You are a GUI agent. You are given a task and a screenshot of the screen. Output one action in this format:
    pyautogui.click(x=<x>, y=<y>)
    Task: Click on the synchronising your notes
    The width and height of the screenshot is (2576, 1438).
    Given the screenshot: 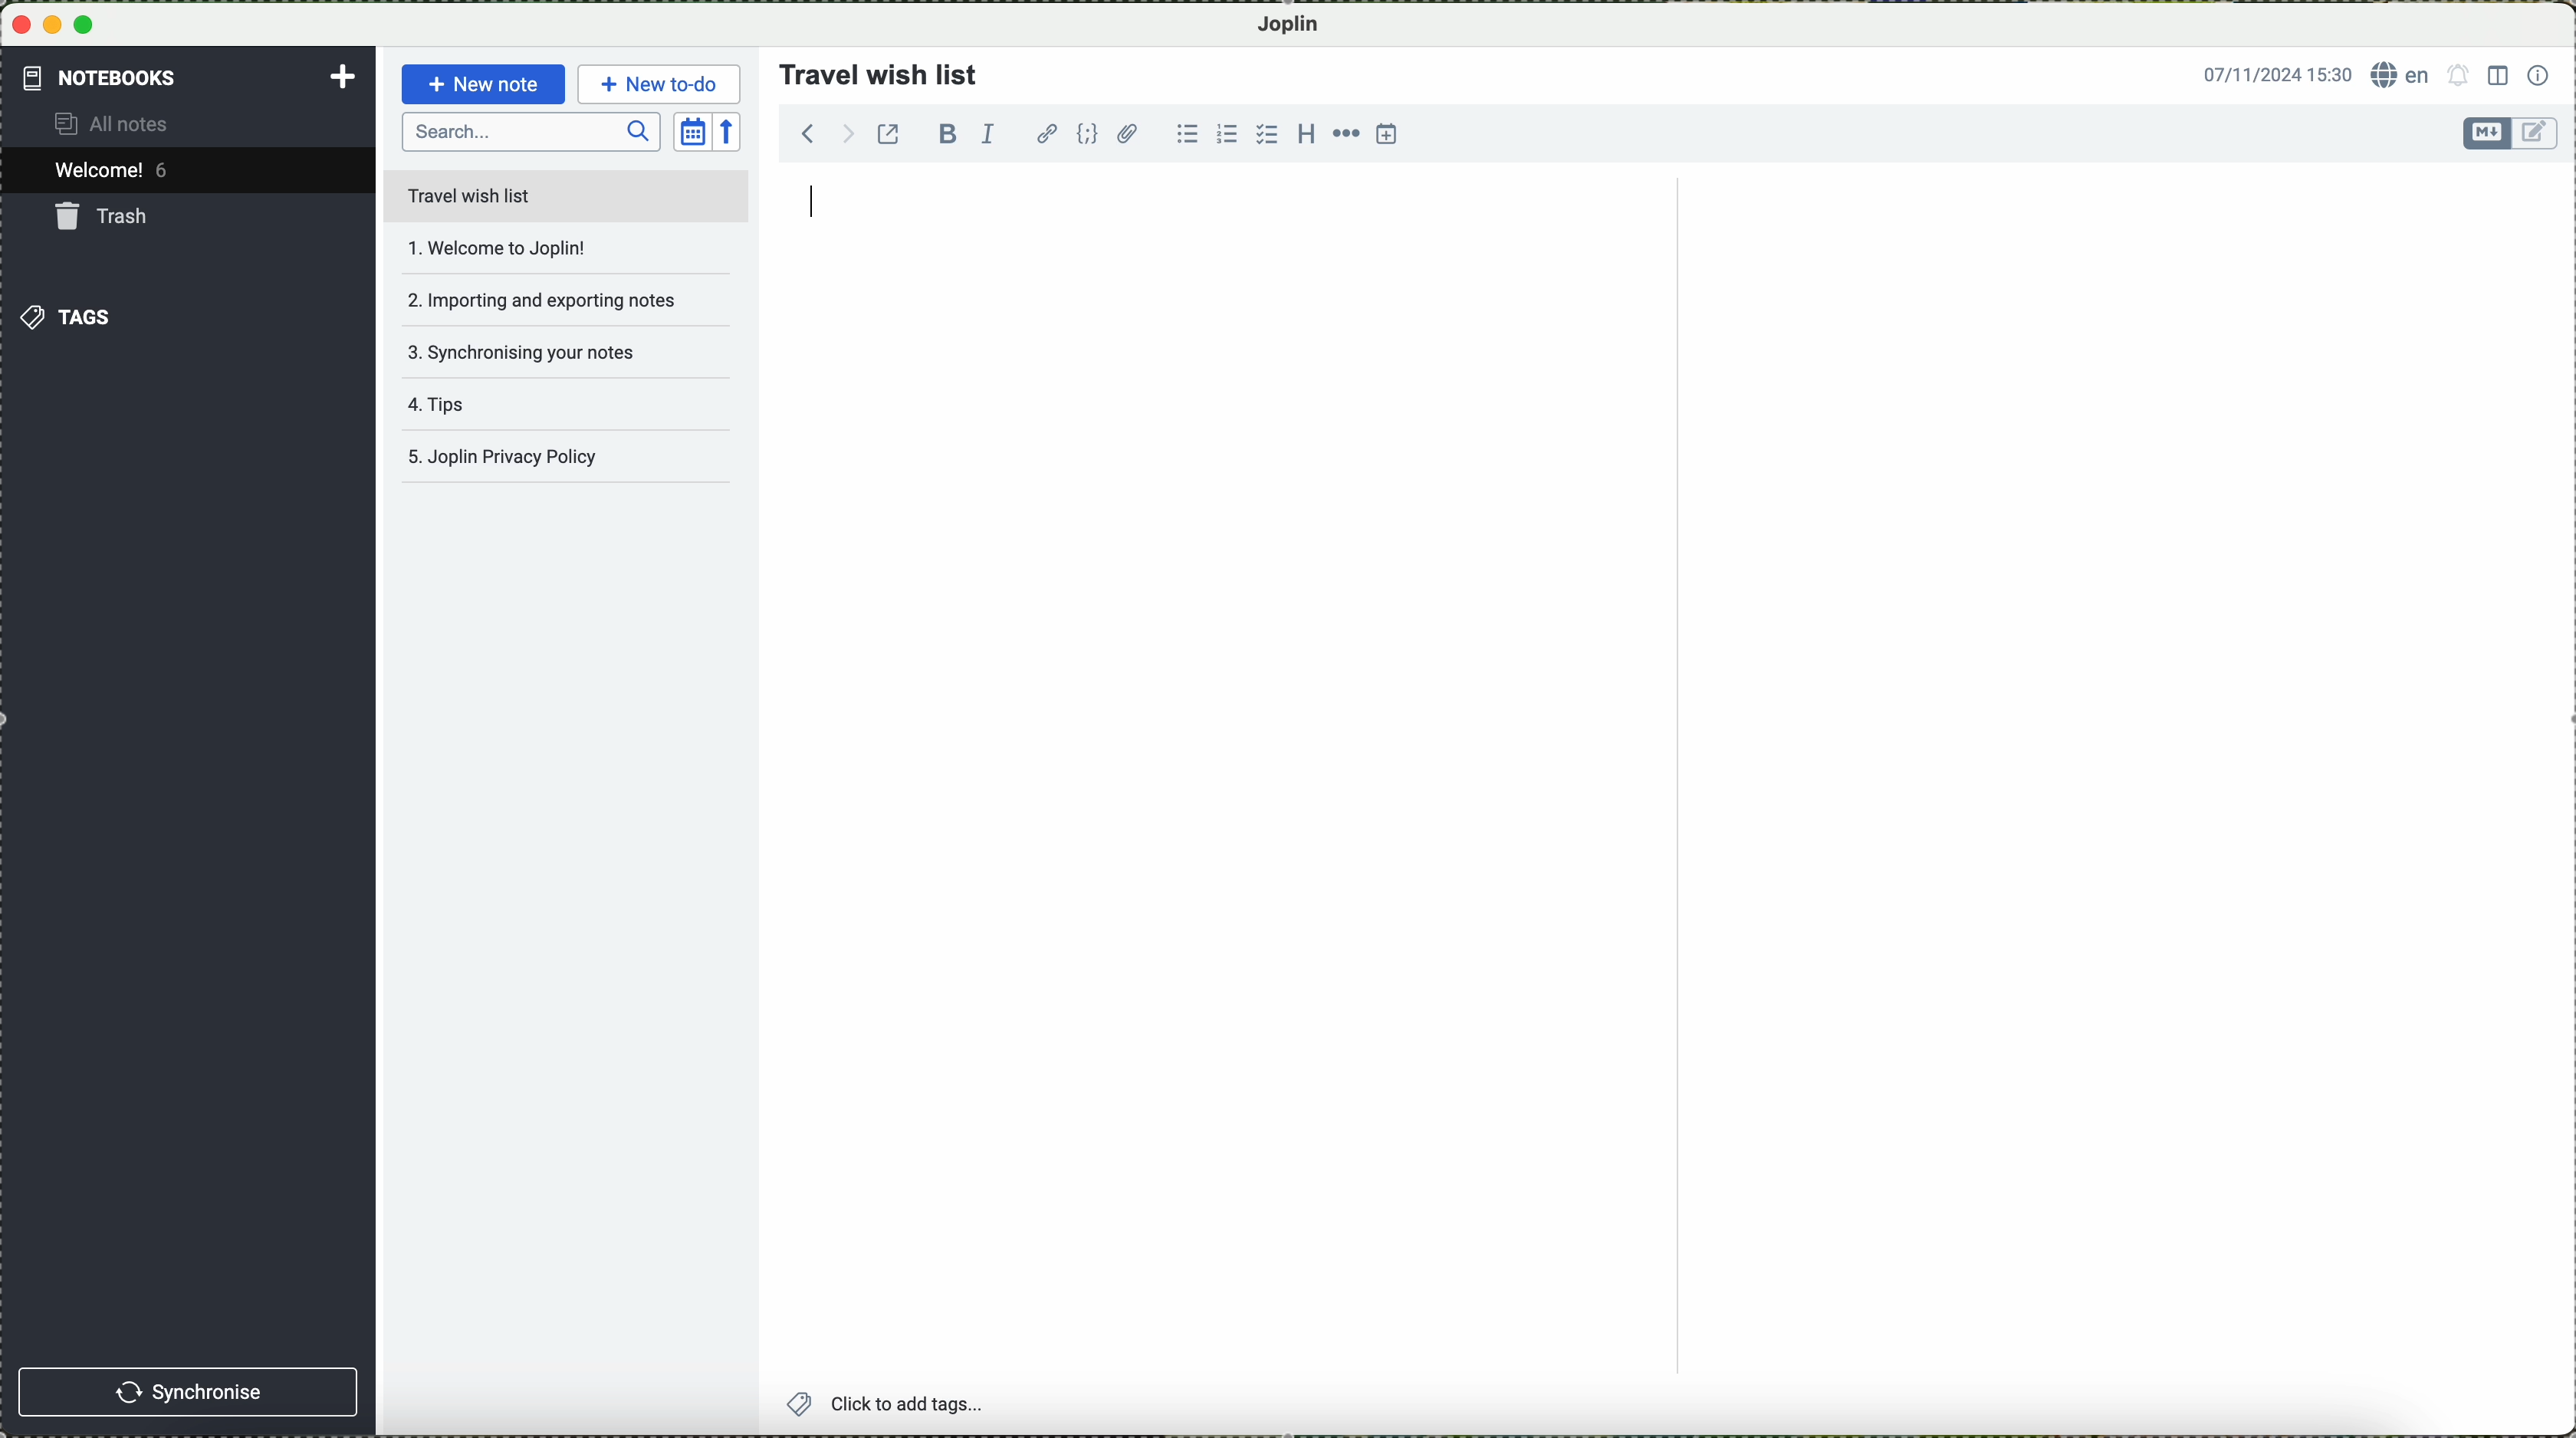 What is the action you would take?
    pyautogui.click(x=538, y=351)
    